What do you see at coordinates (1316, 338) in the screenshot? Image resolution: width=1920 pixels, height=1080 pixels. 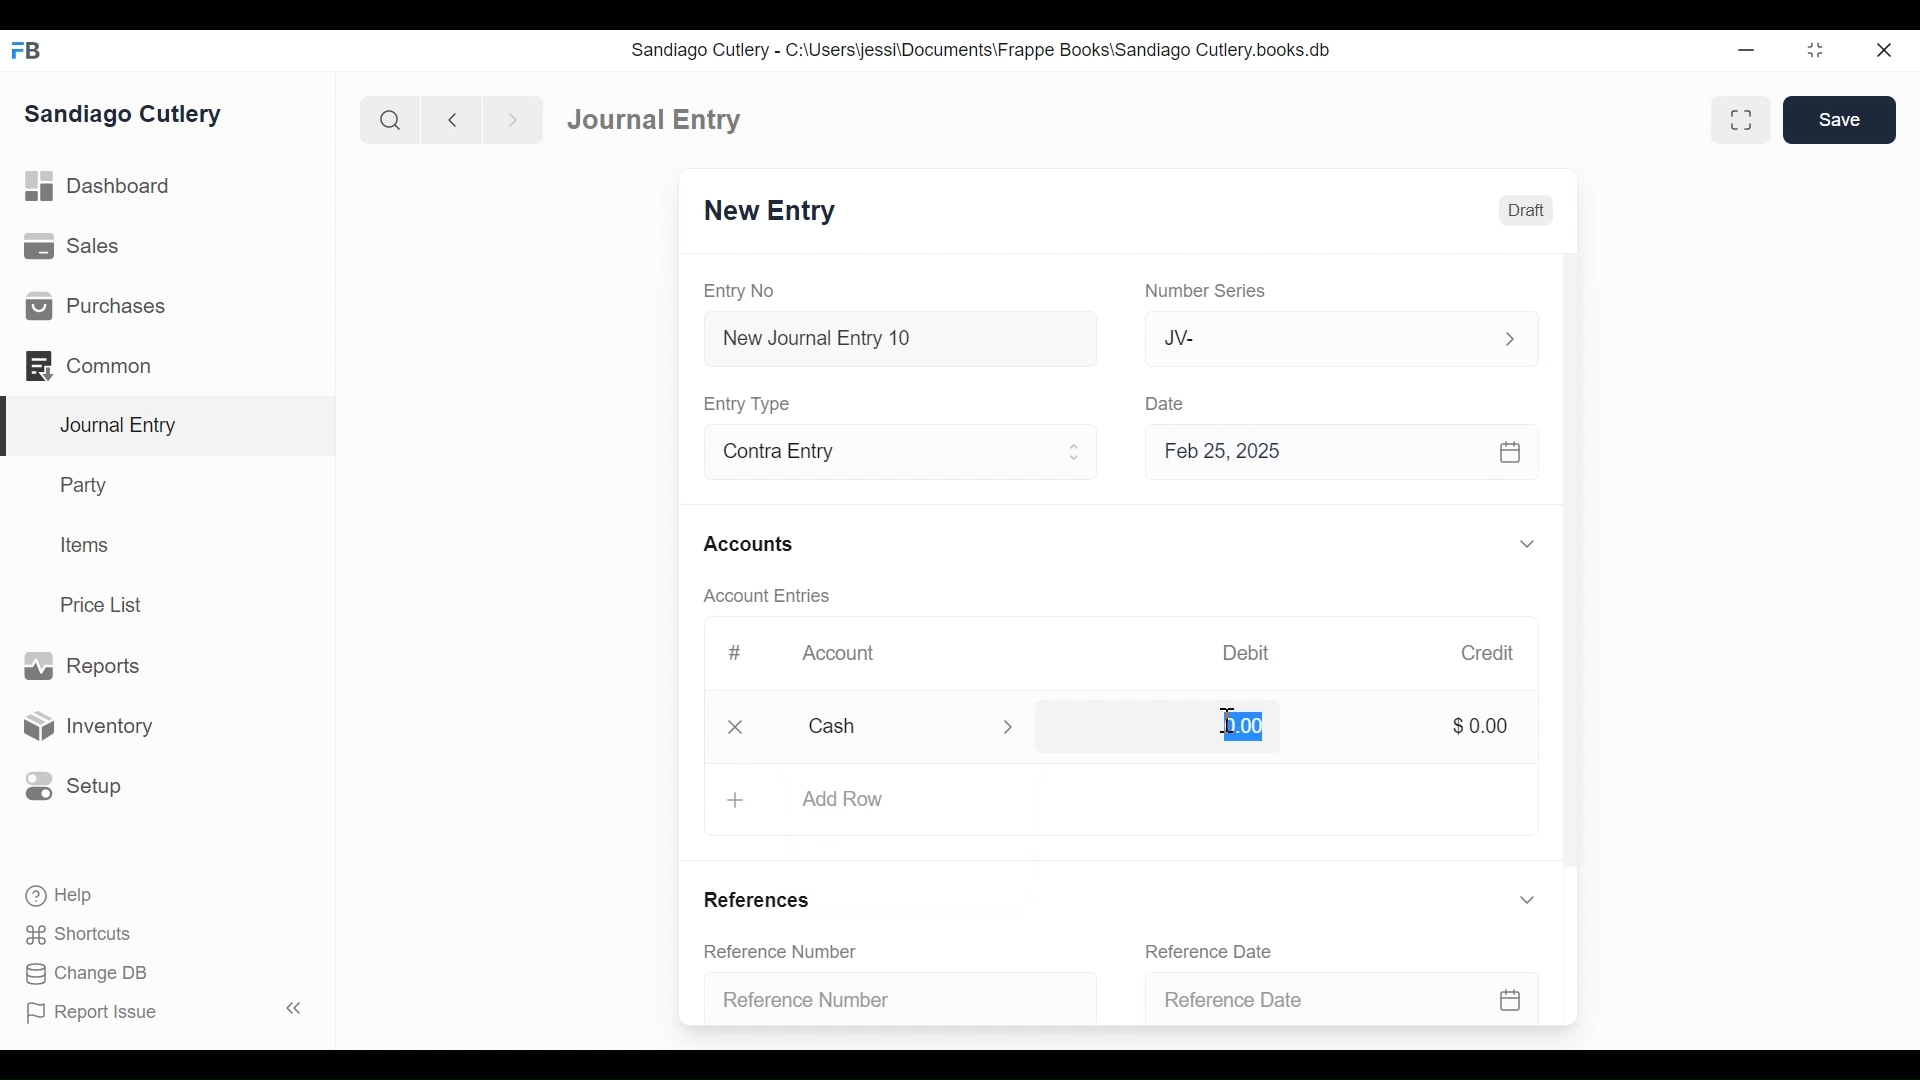 I see `JV-` at bounding box center [1316, 338].